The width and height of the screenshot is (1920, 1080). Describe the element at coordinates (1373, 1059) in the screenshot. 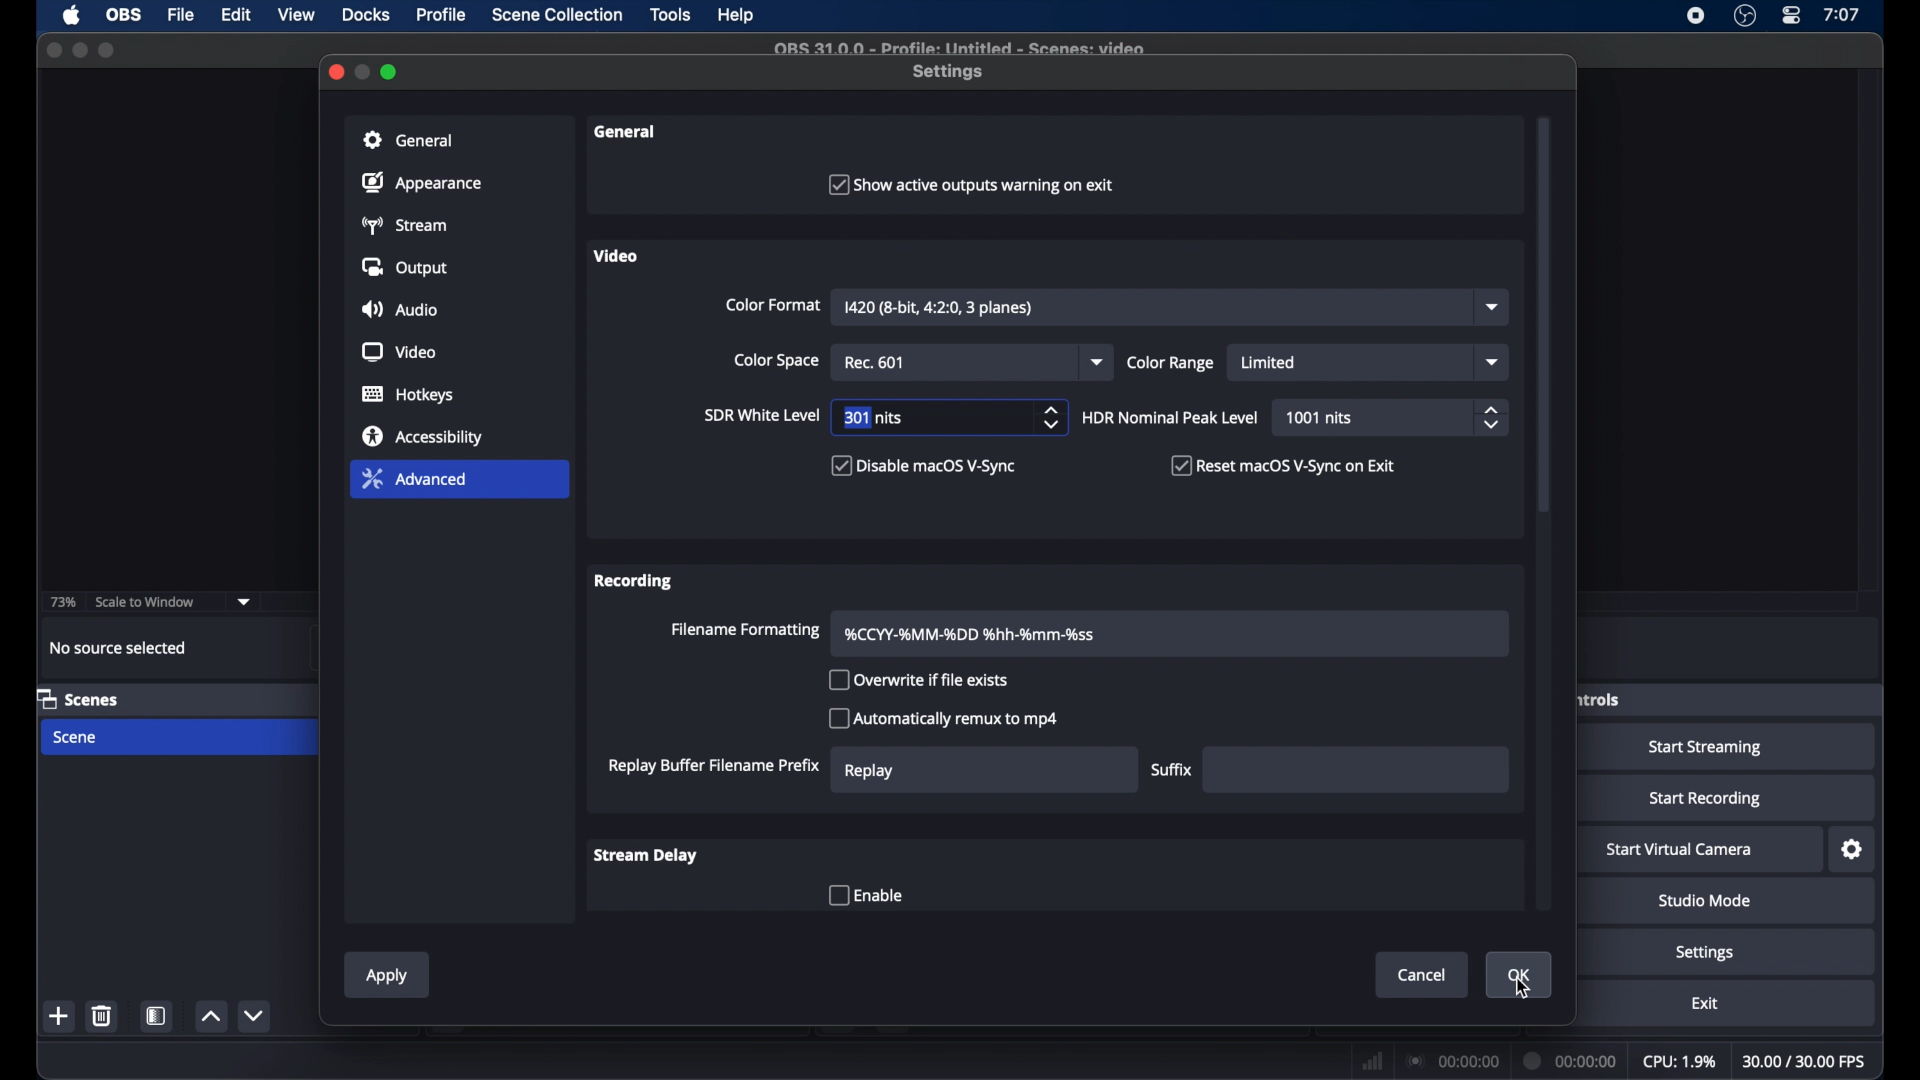

I see `network` at that location.